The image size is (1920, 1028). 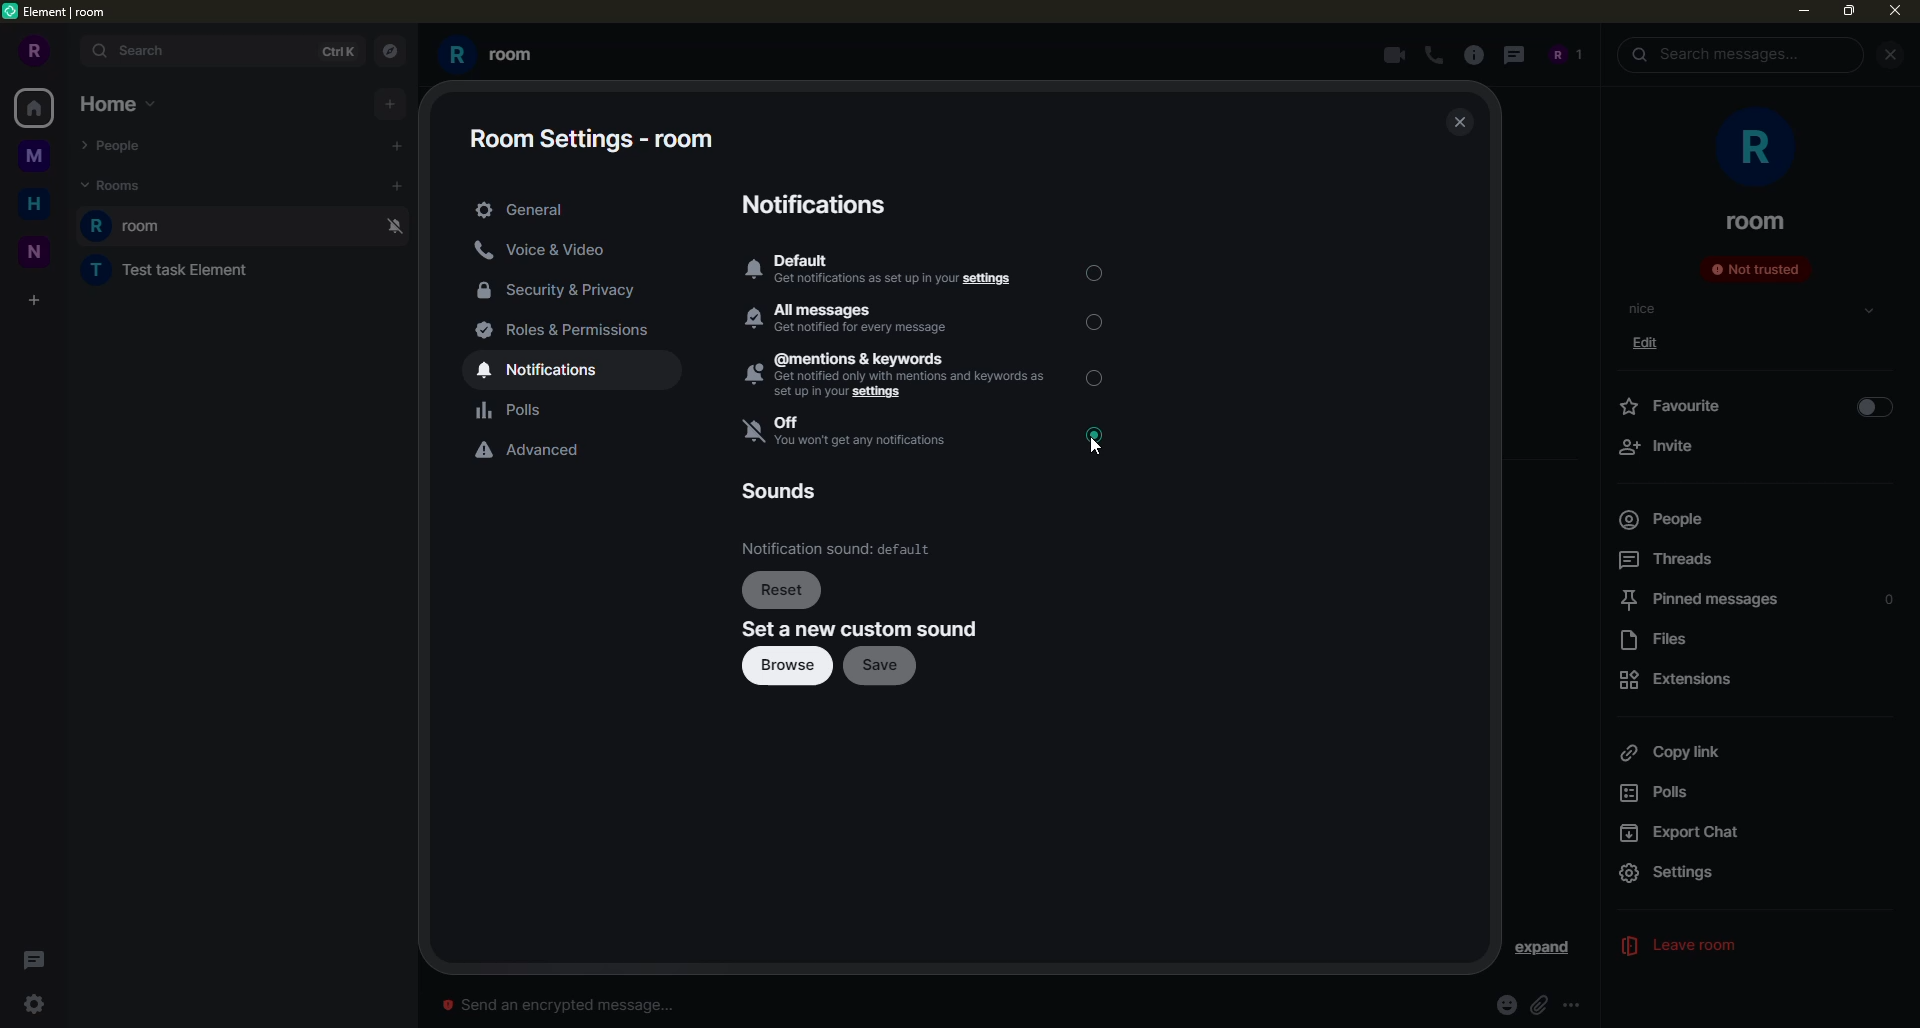 What do you see at coordinates (1889, 600) in the screenshot?
I see `0` at bounding box center [1889, 600].